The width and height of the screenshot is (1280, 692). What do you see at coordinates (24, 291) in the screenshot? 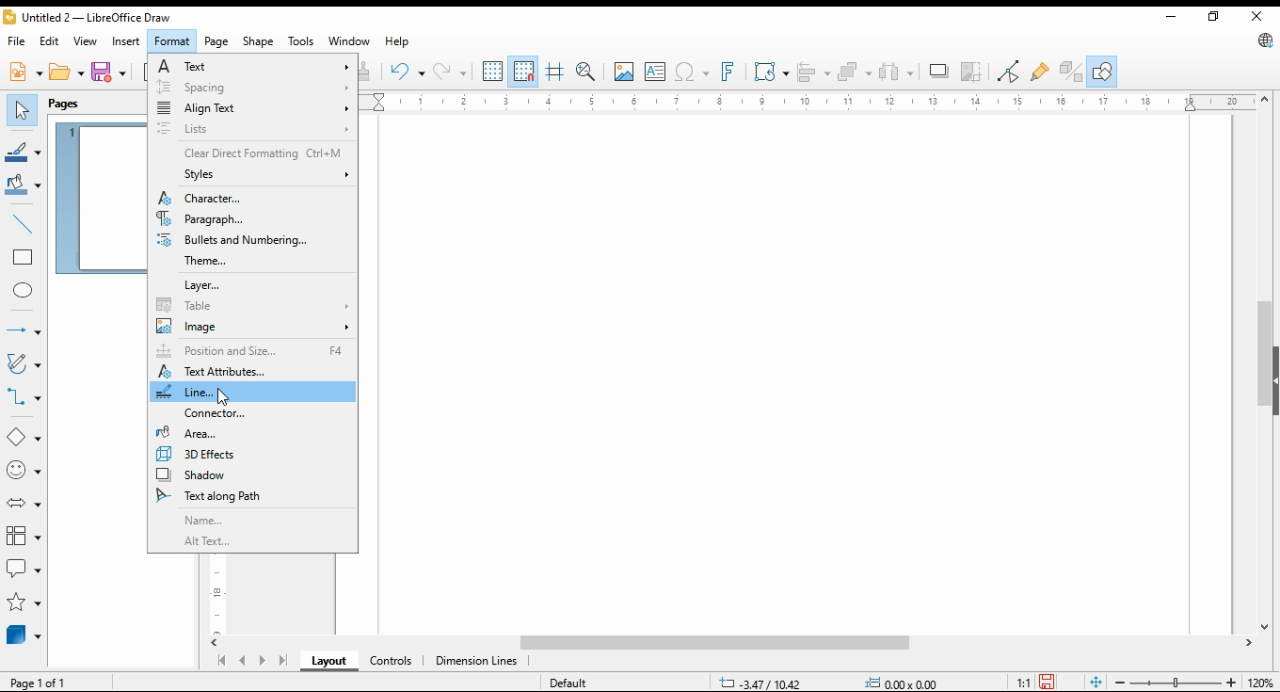
I see `ellipse` at bounding box center [24, 291].